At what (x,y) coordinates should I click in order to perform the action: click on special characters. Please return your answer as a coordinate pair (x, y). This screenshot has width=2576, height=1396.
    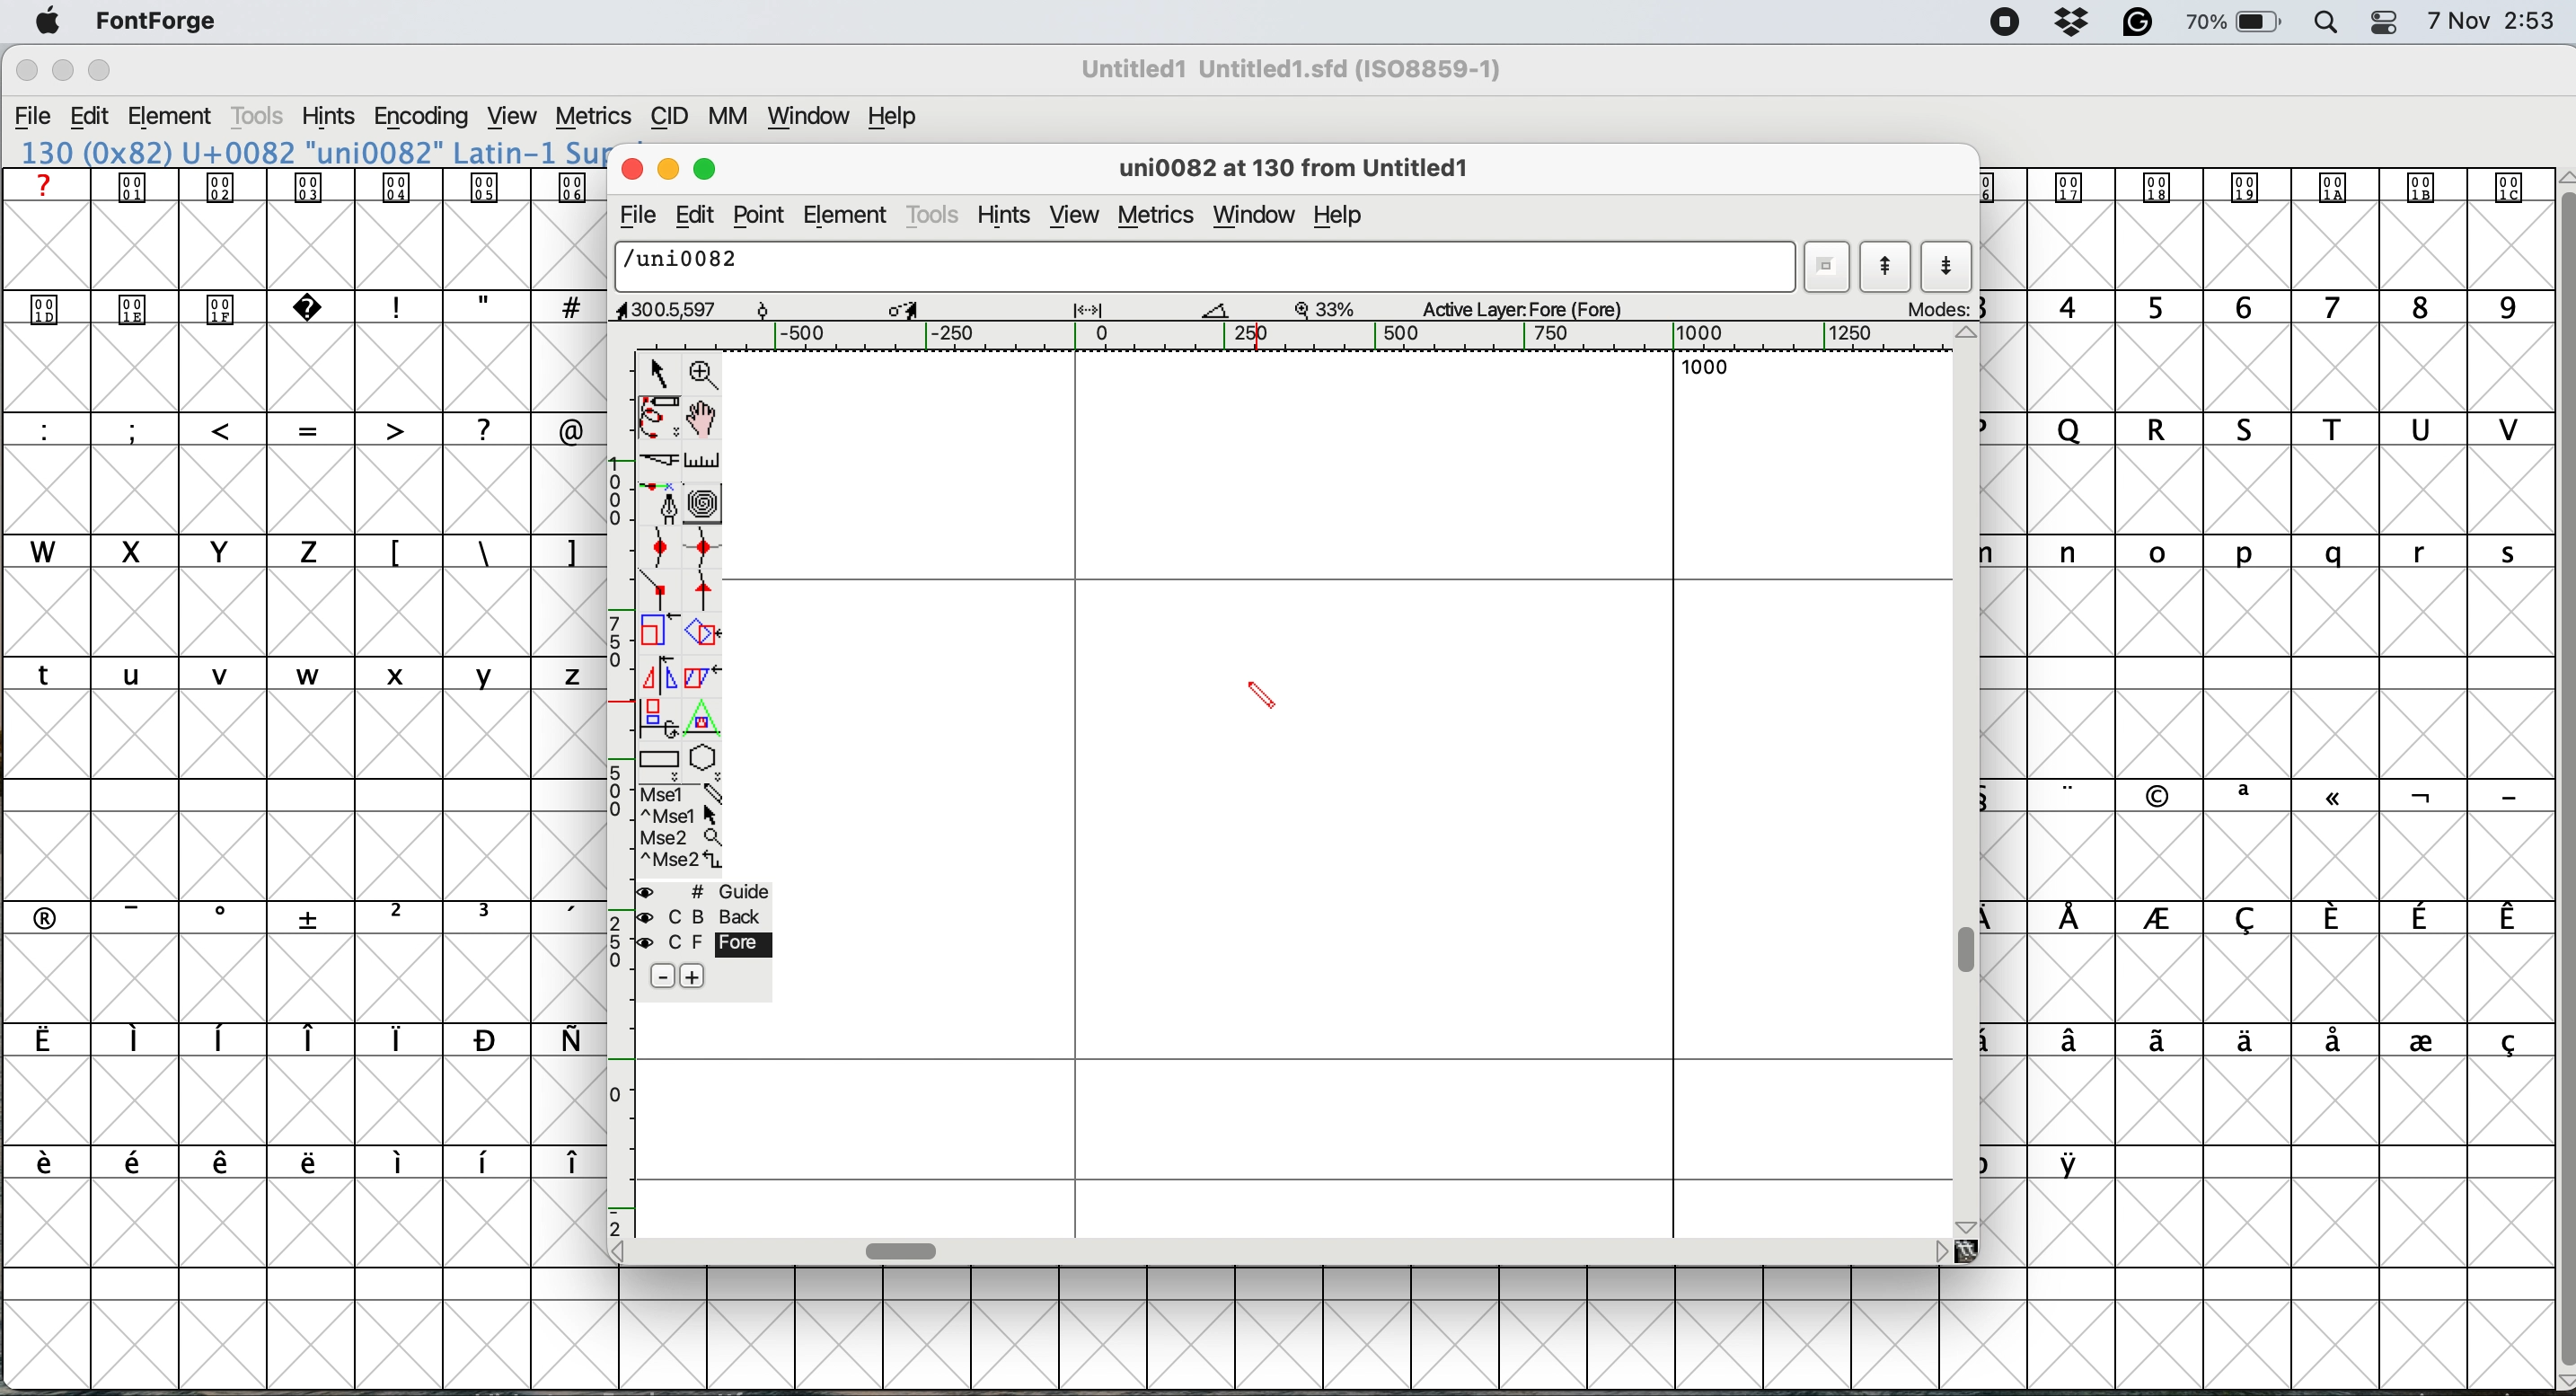
    Looking at the image, I should click on (477, 550).